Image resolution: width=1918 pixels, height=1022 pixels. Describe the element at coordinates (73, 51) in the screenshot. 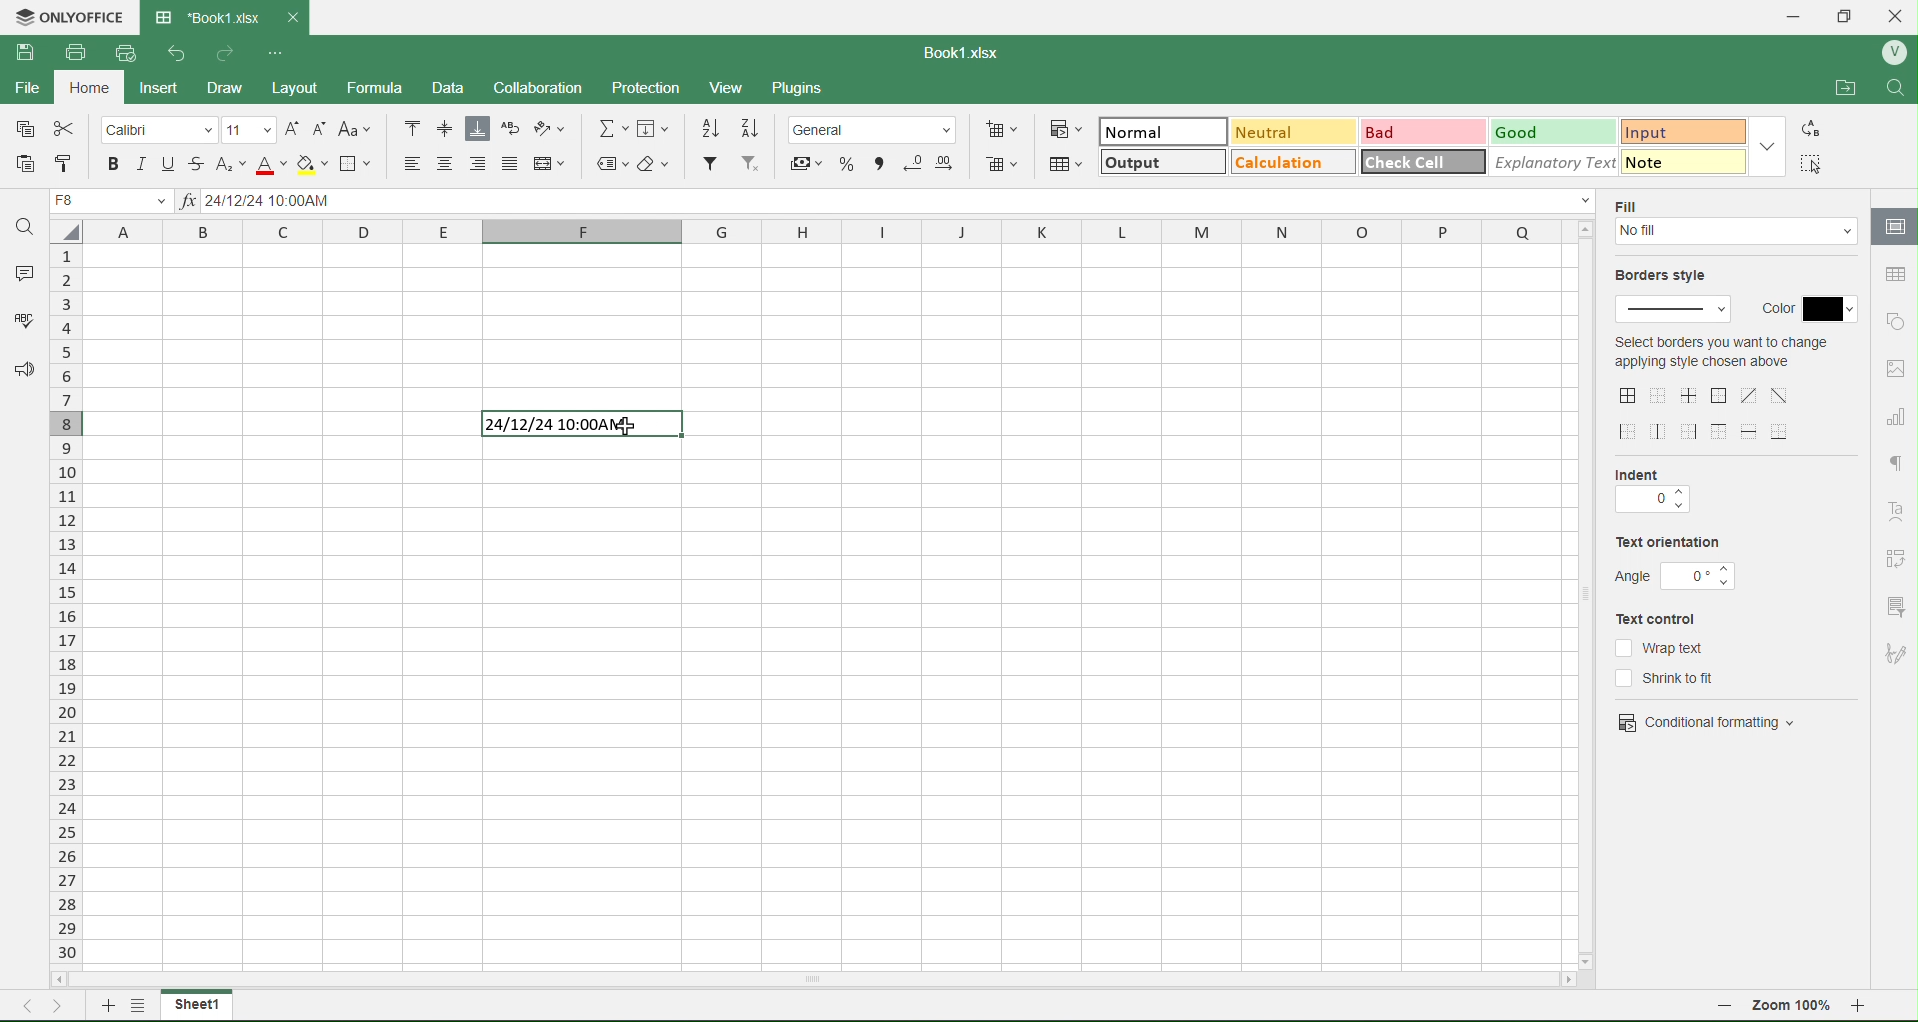

I see `Print` at that location.